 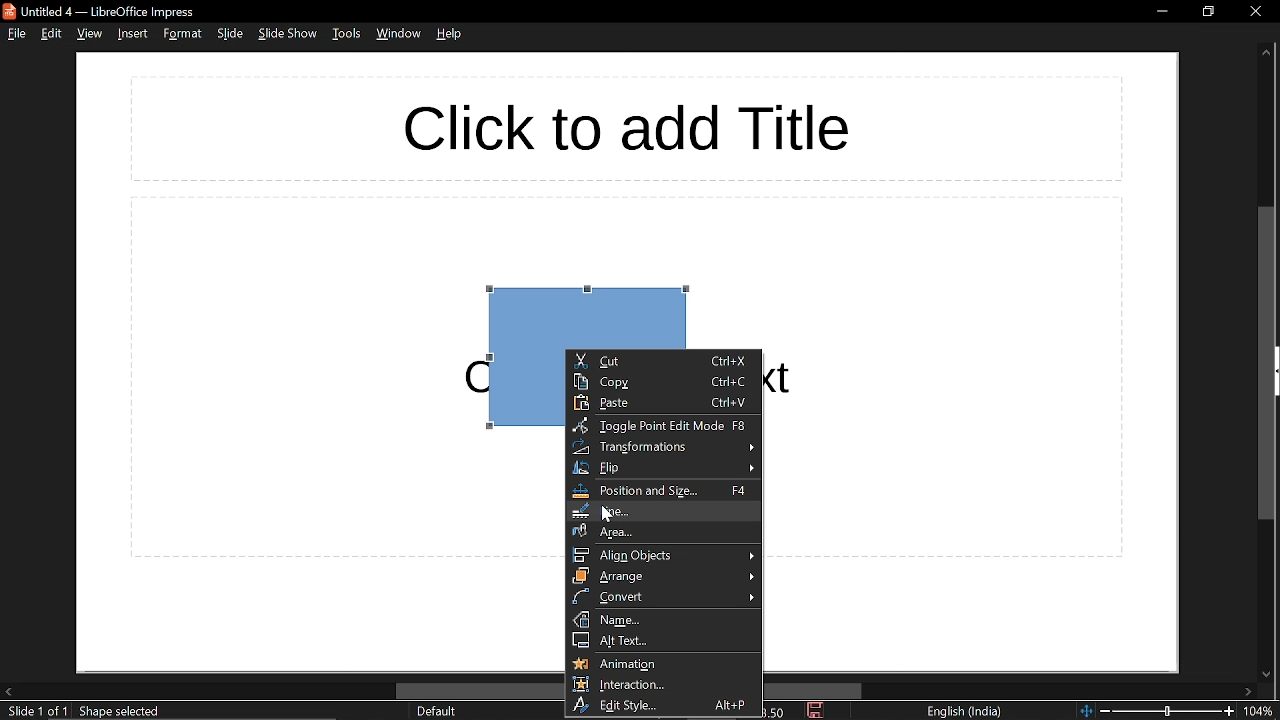 What do you see at coordinates (1266, 672) in the screenshot?
I see `Move down` at bounding box center [1266, 672].